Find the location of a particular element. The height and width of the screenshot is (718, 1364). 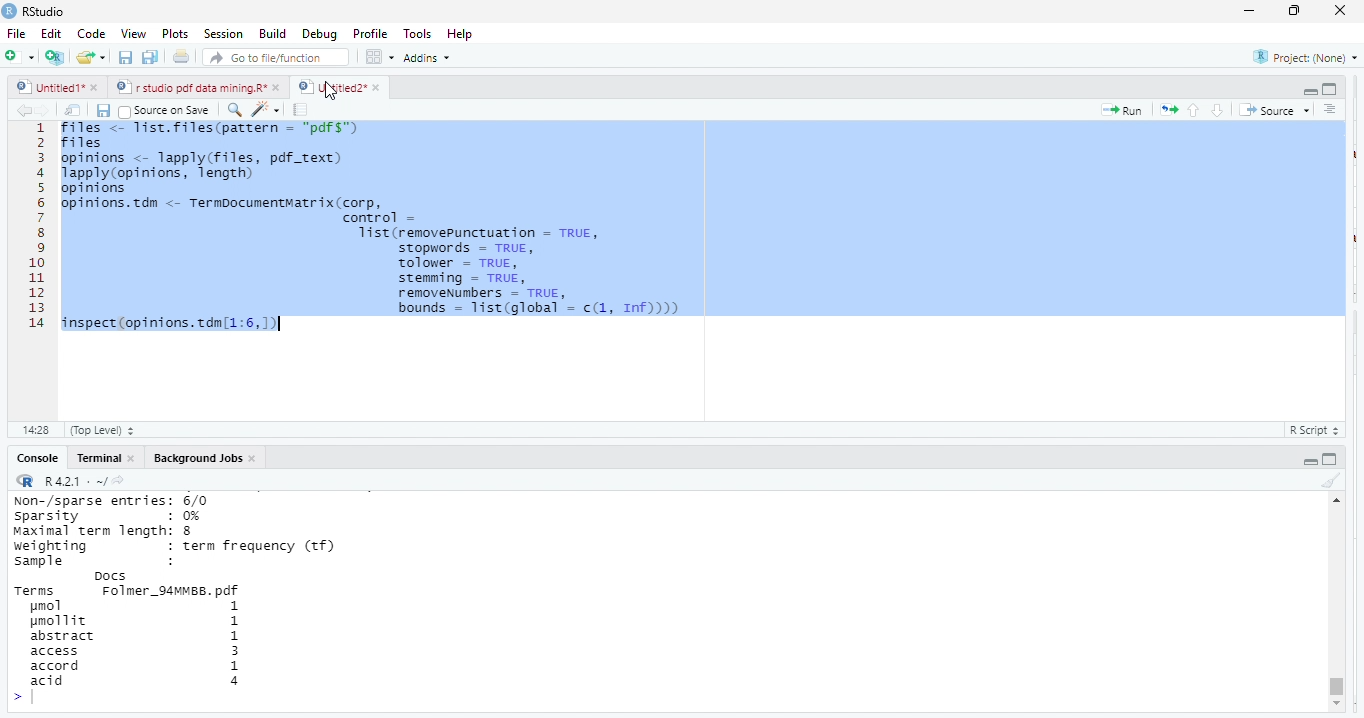

close is located at coordinates (278, 88).